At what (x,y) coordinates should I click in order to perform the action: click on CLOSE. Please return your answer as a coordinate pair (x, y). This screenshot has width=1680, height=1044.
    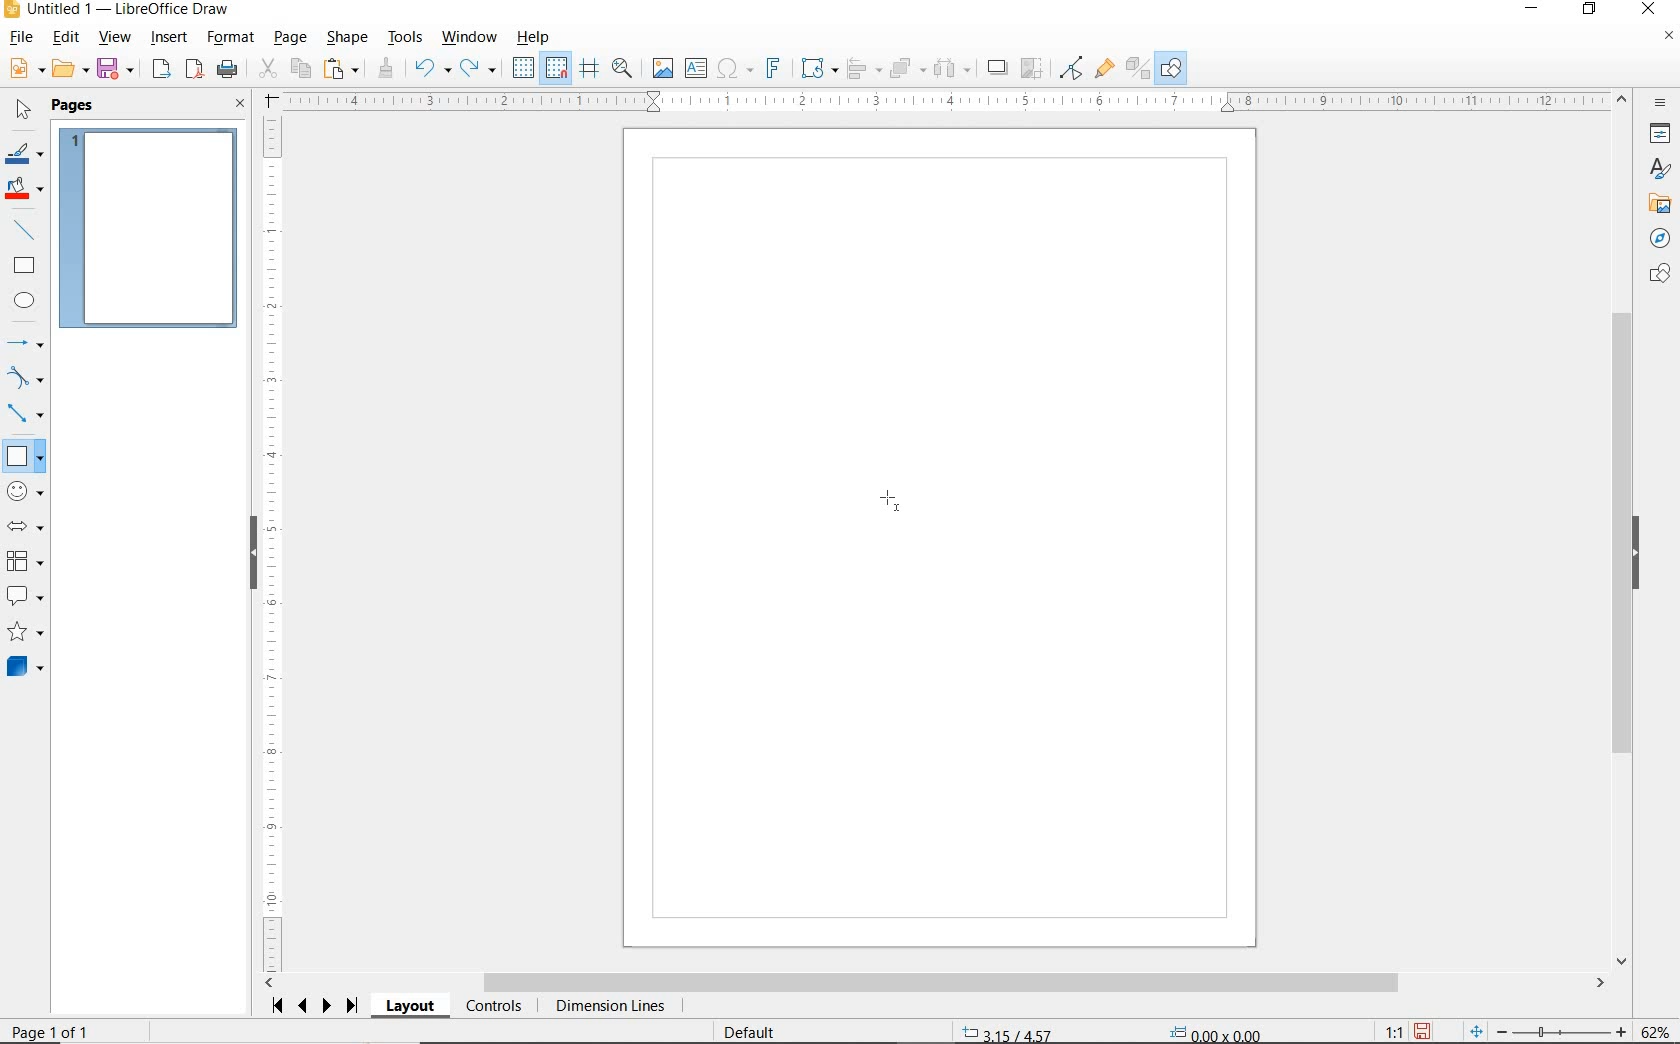
    Looking at the image, I should click on (241, 105).